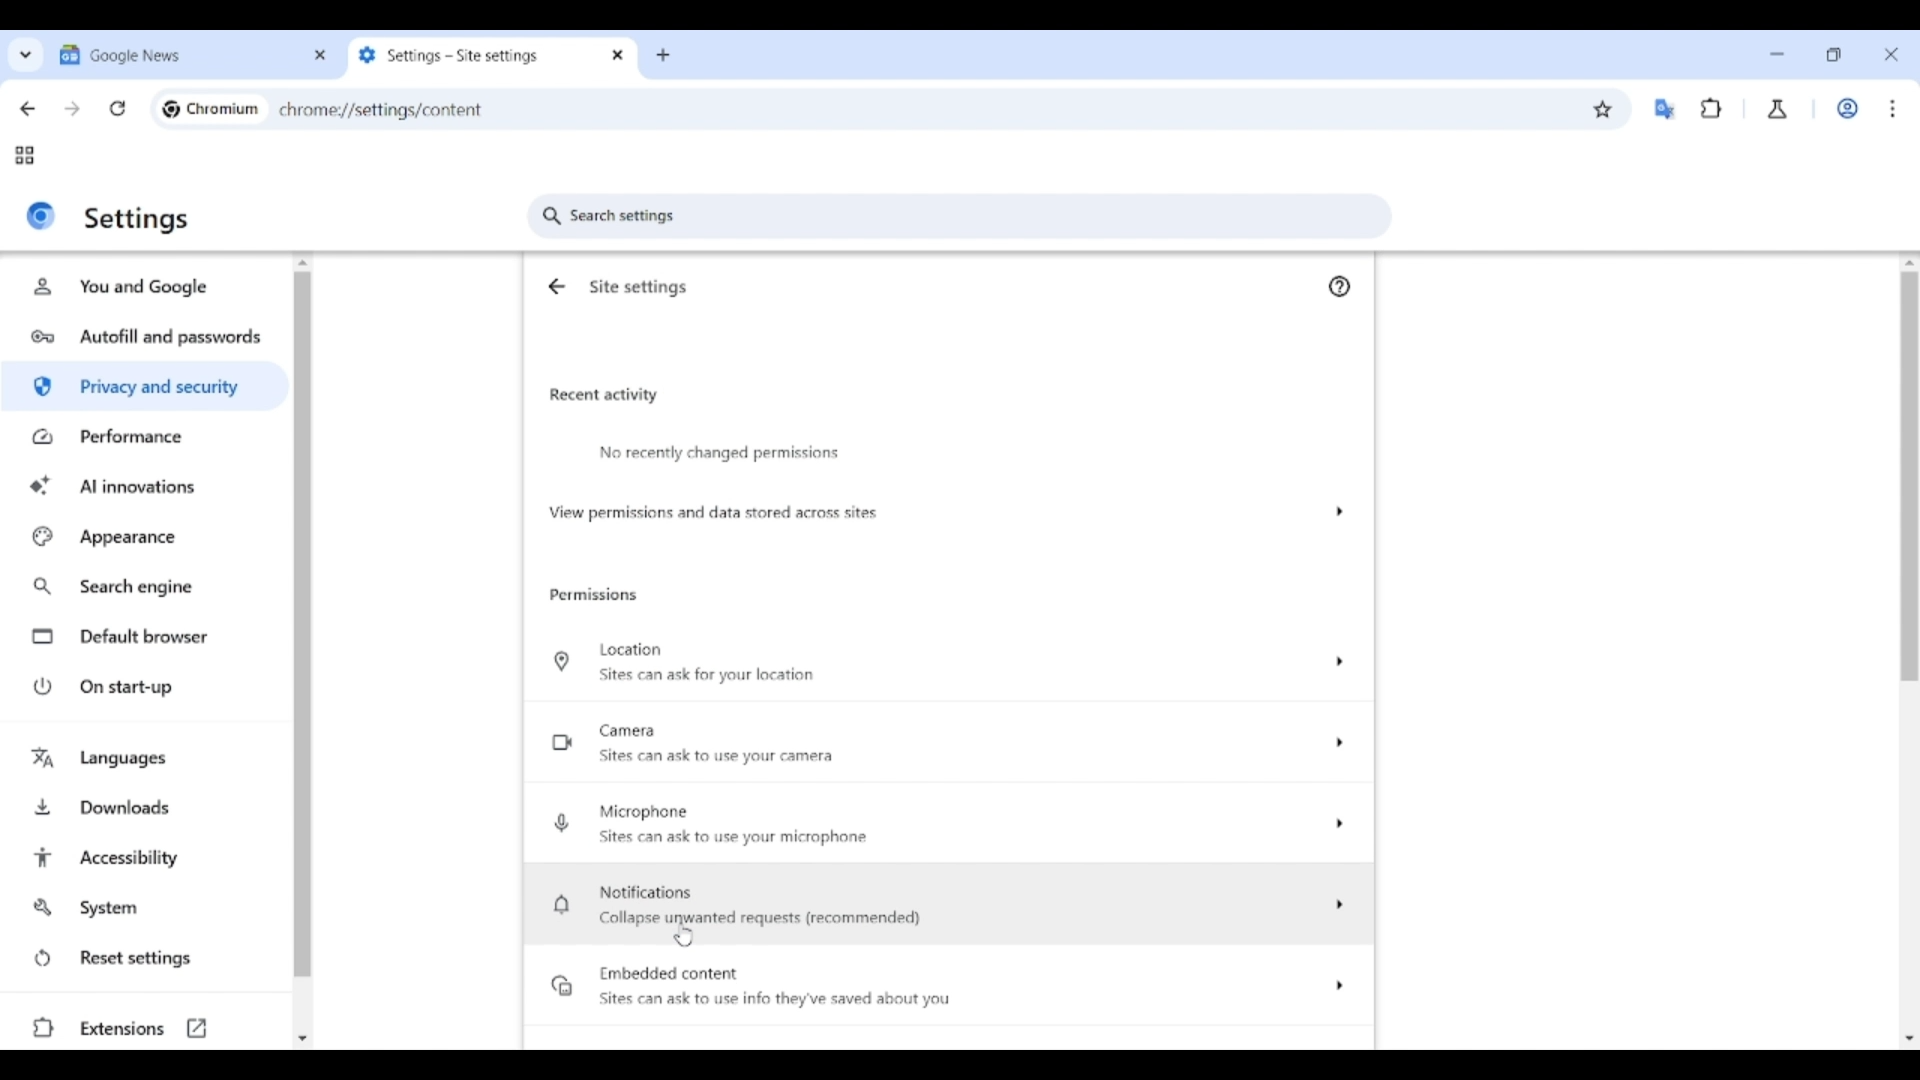  Describe the element at coordinates (1892, 108) in the screenshot. I see `Customize and control Chromium` at that location.